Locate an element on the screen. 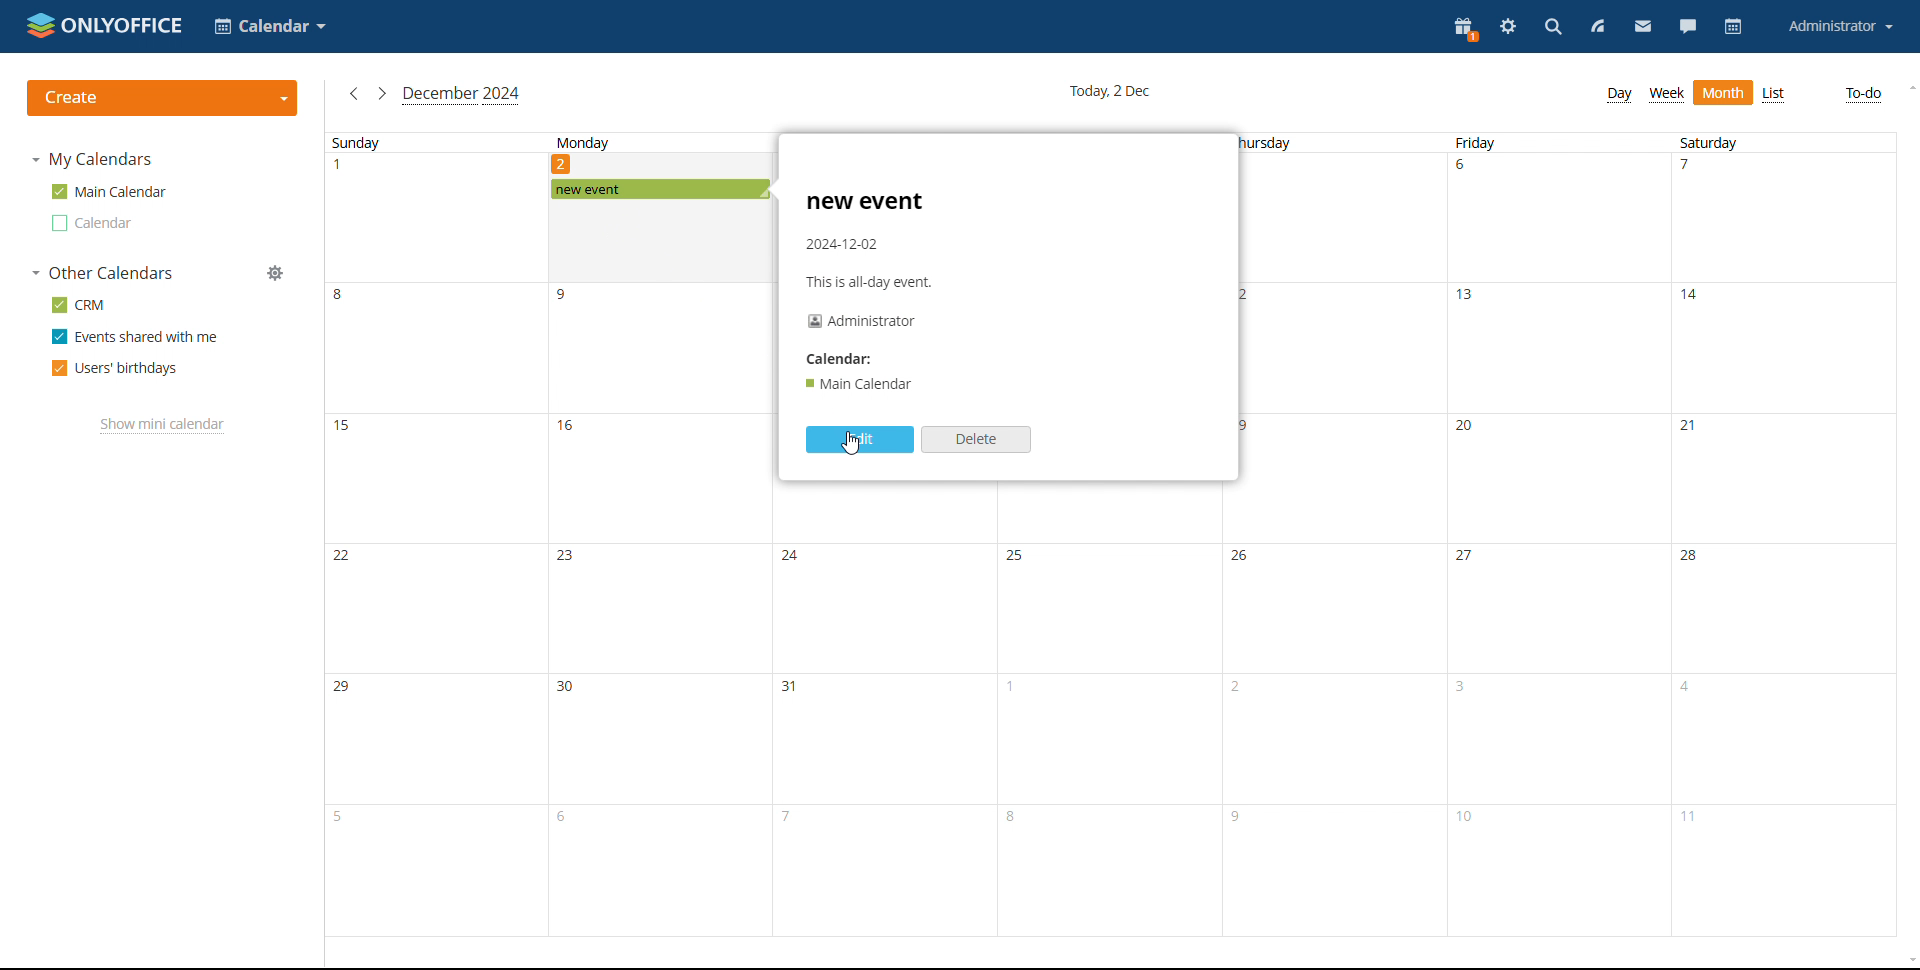 This screenshot has height=970, width=1920. settings is located at coordinates (1510, 28).